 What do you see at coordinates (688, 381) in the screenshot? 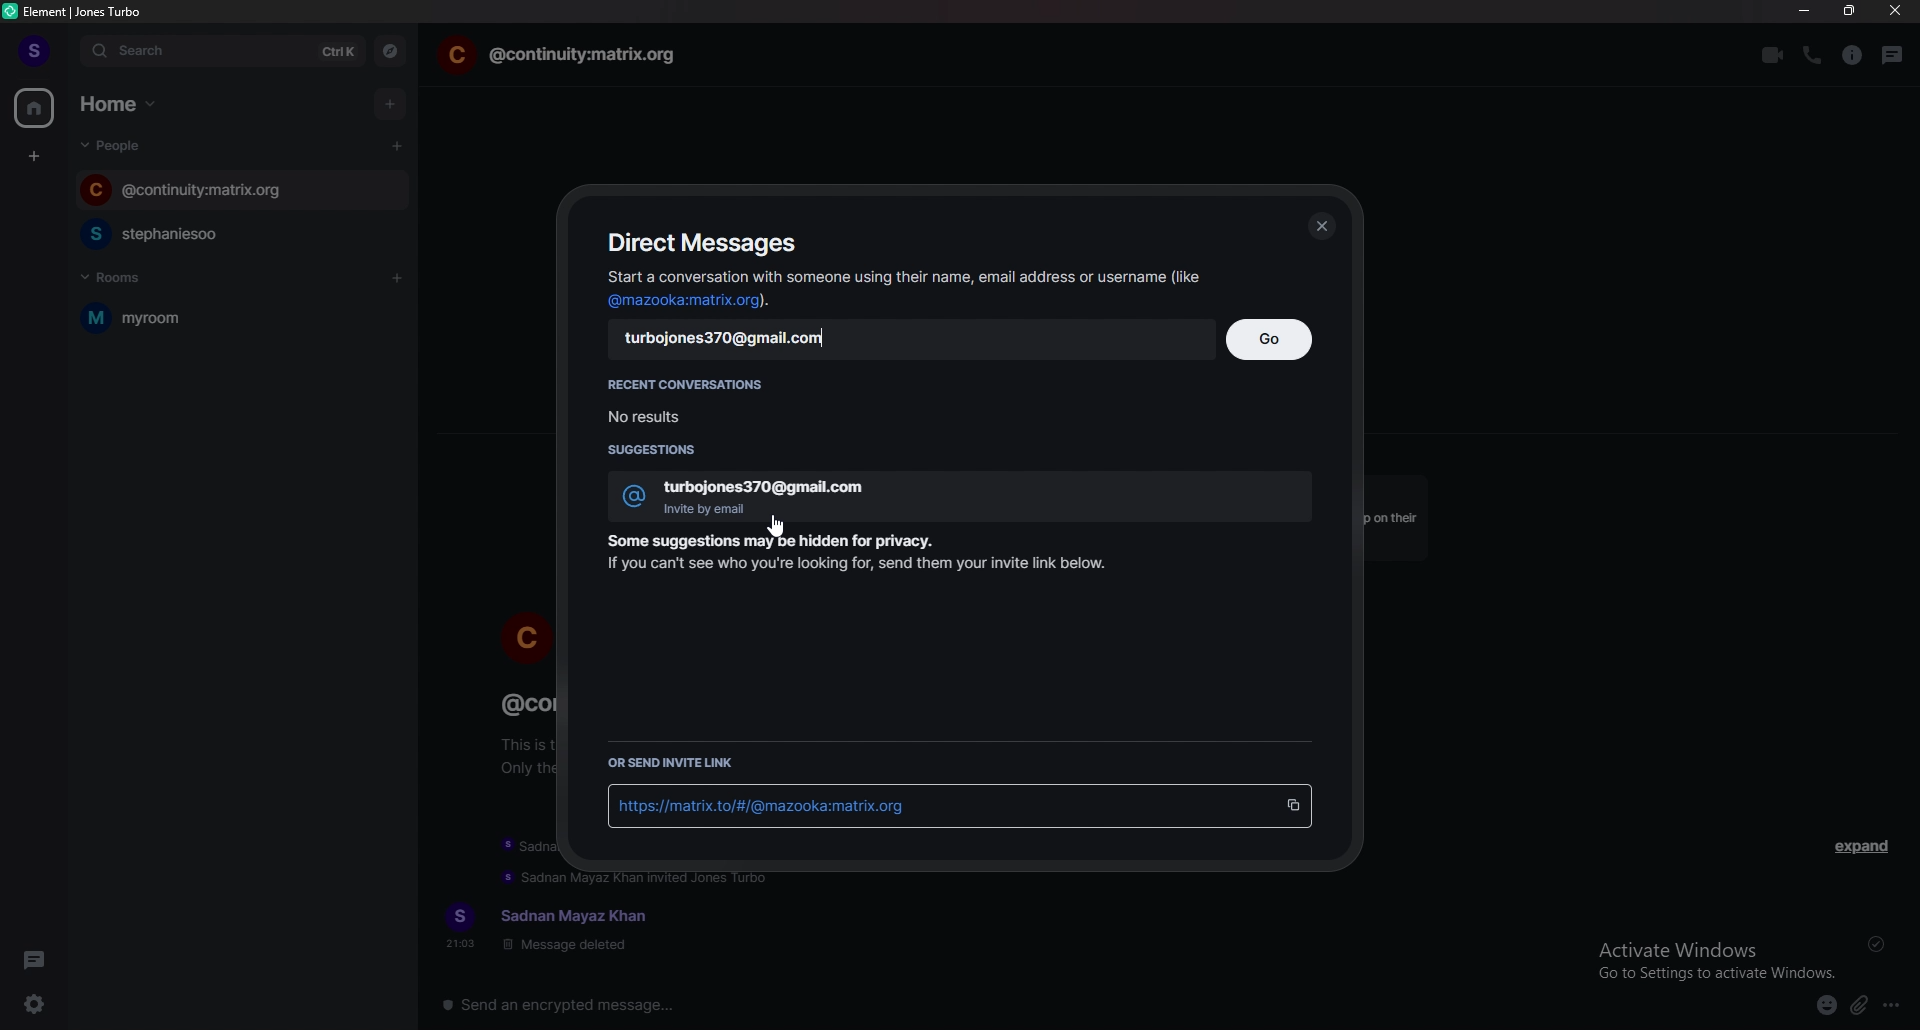
I see `recent conversations` at bounding box center [688, 381].